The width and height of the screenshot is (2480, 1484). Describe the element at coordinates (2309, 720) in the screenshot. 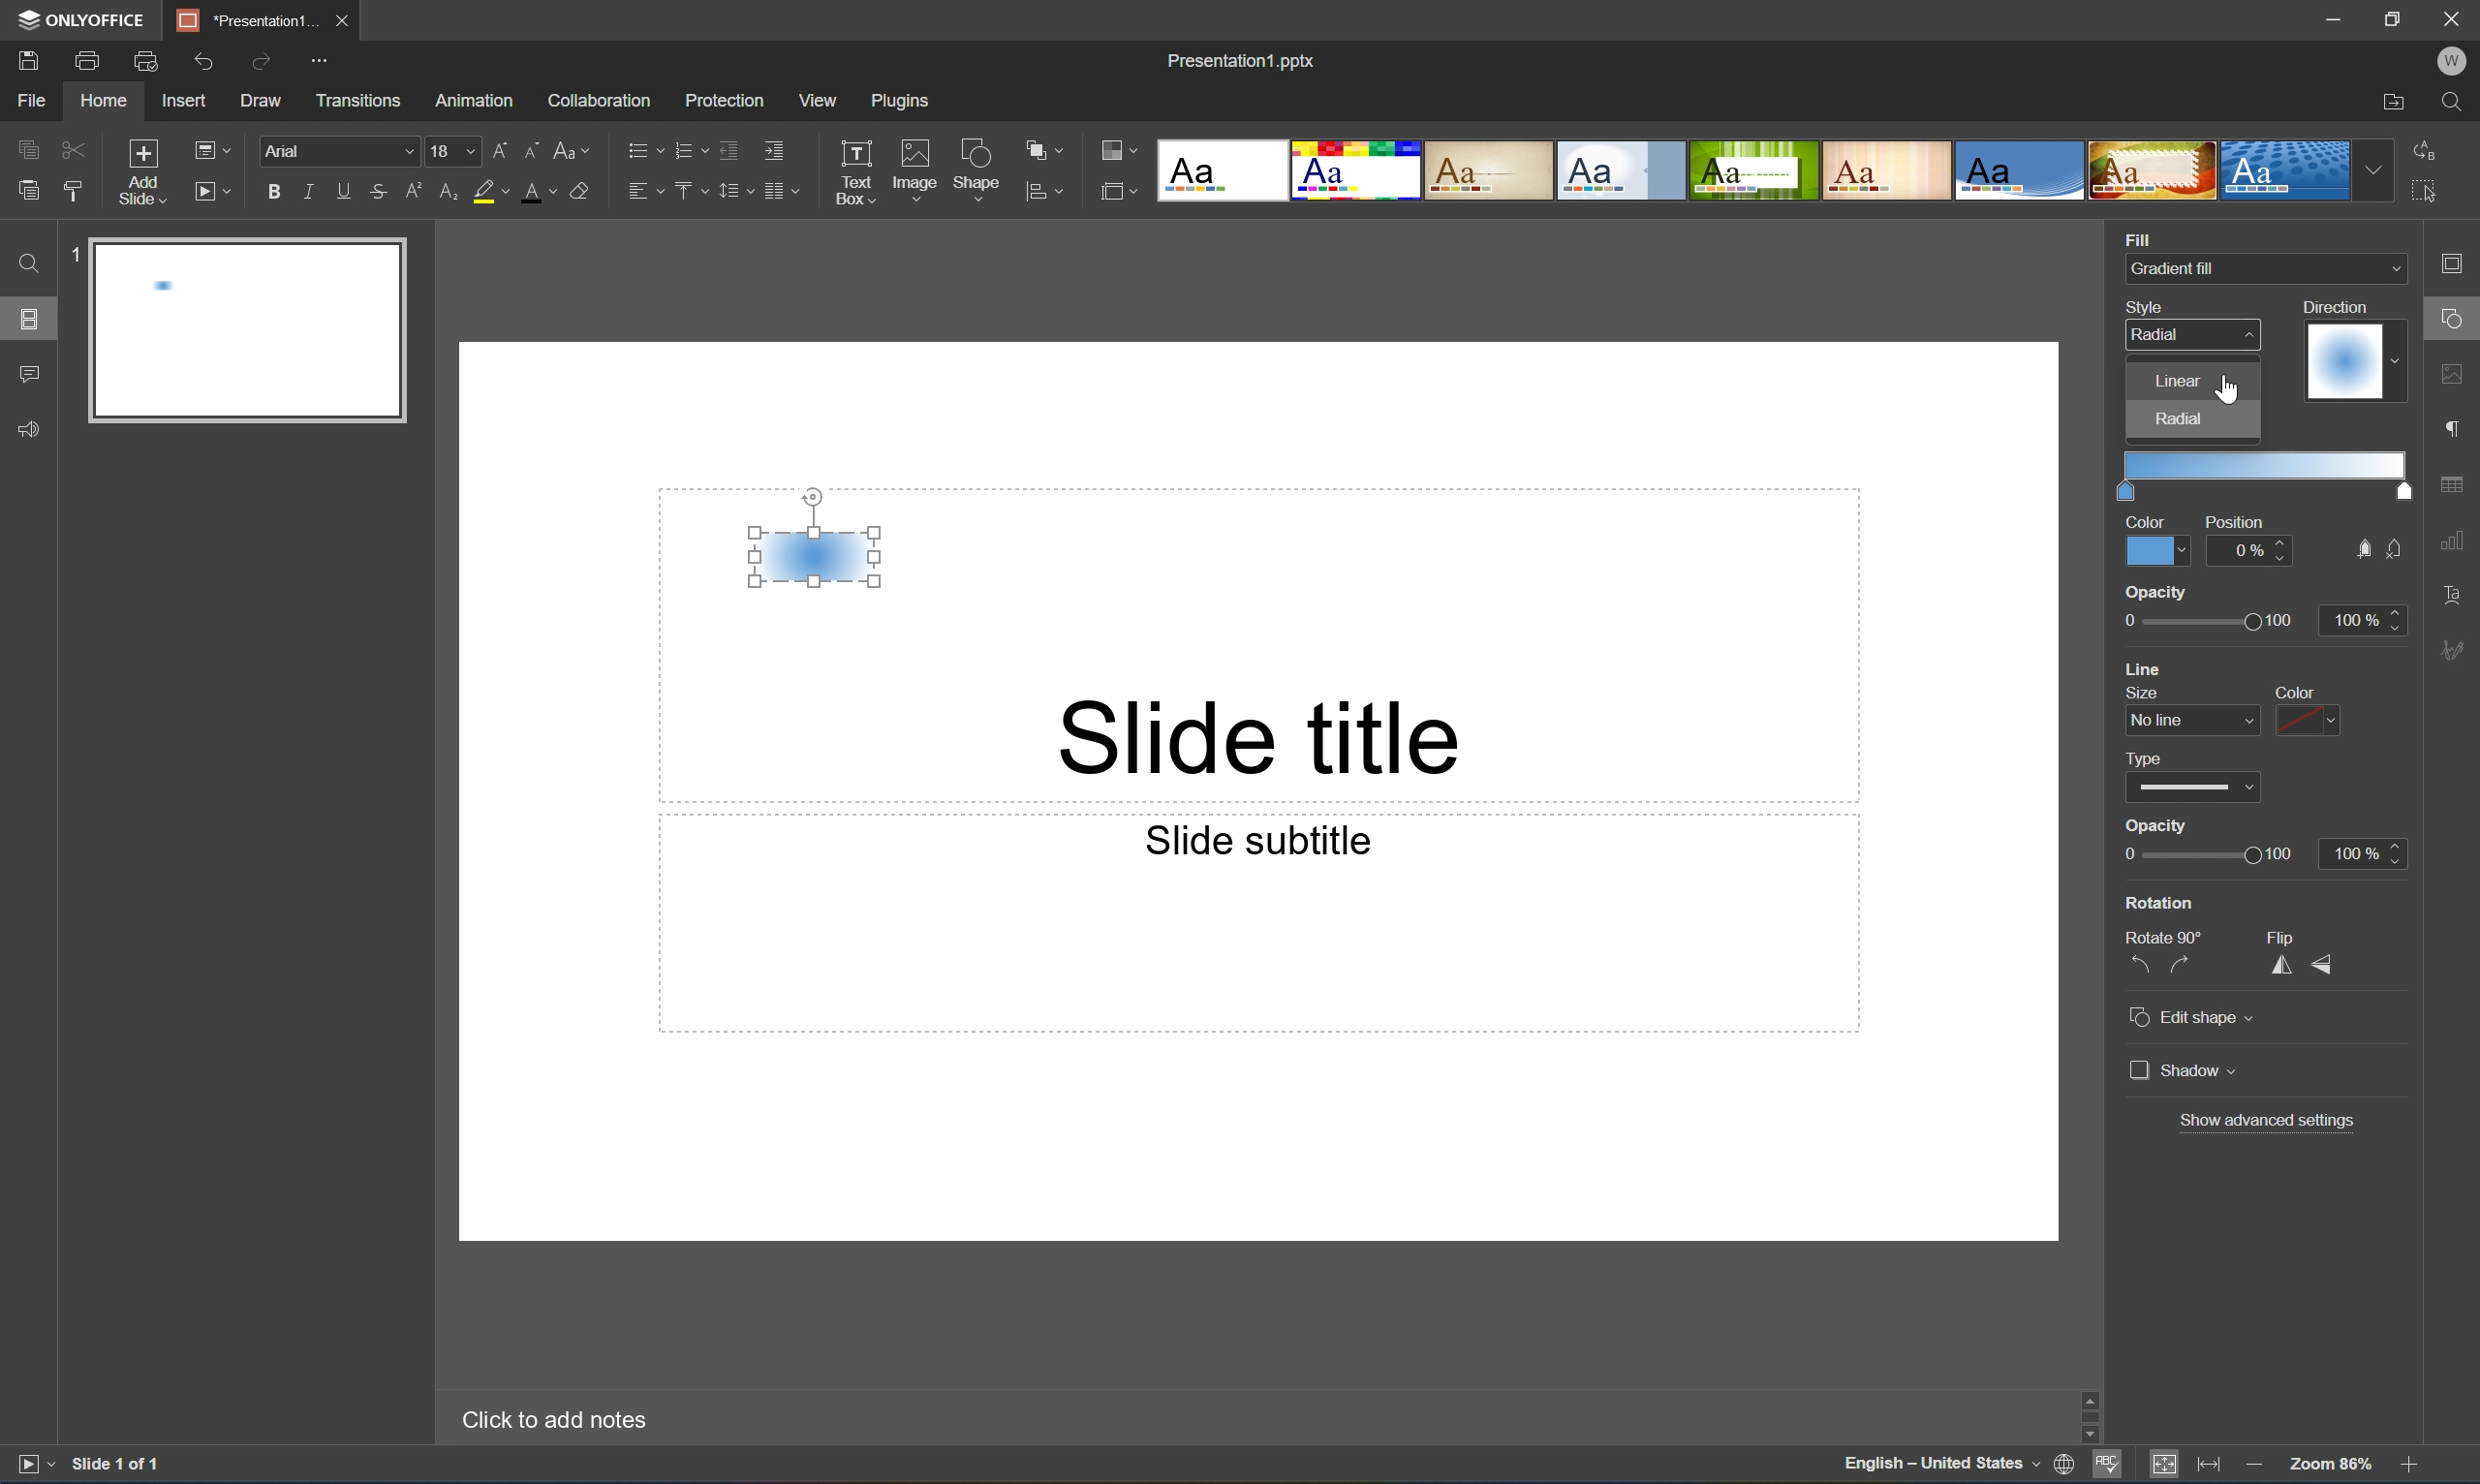

I see `color dropdown` at that location.